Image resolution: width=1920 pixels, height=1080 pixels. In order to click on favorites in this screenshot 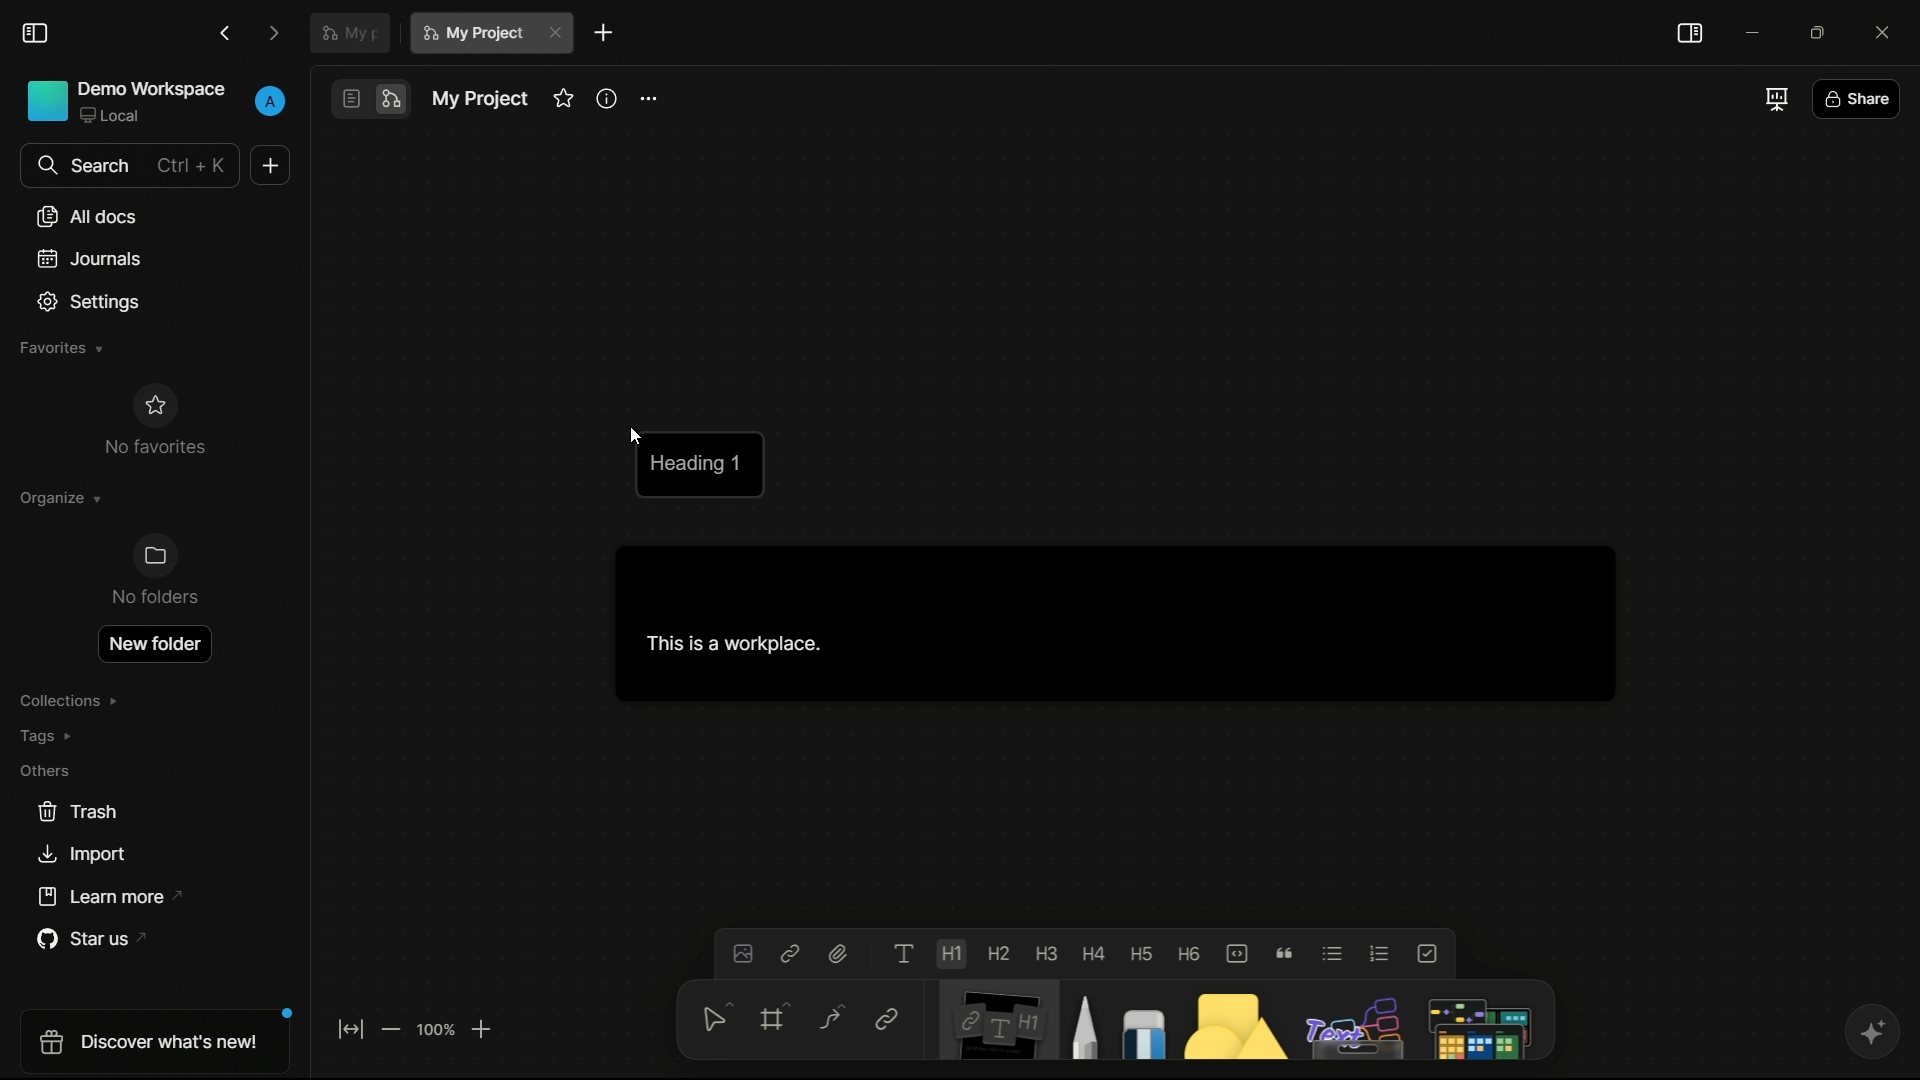, I will do `click(564, 97)`.